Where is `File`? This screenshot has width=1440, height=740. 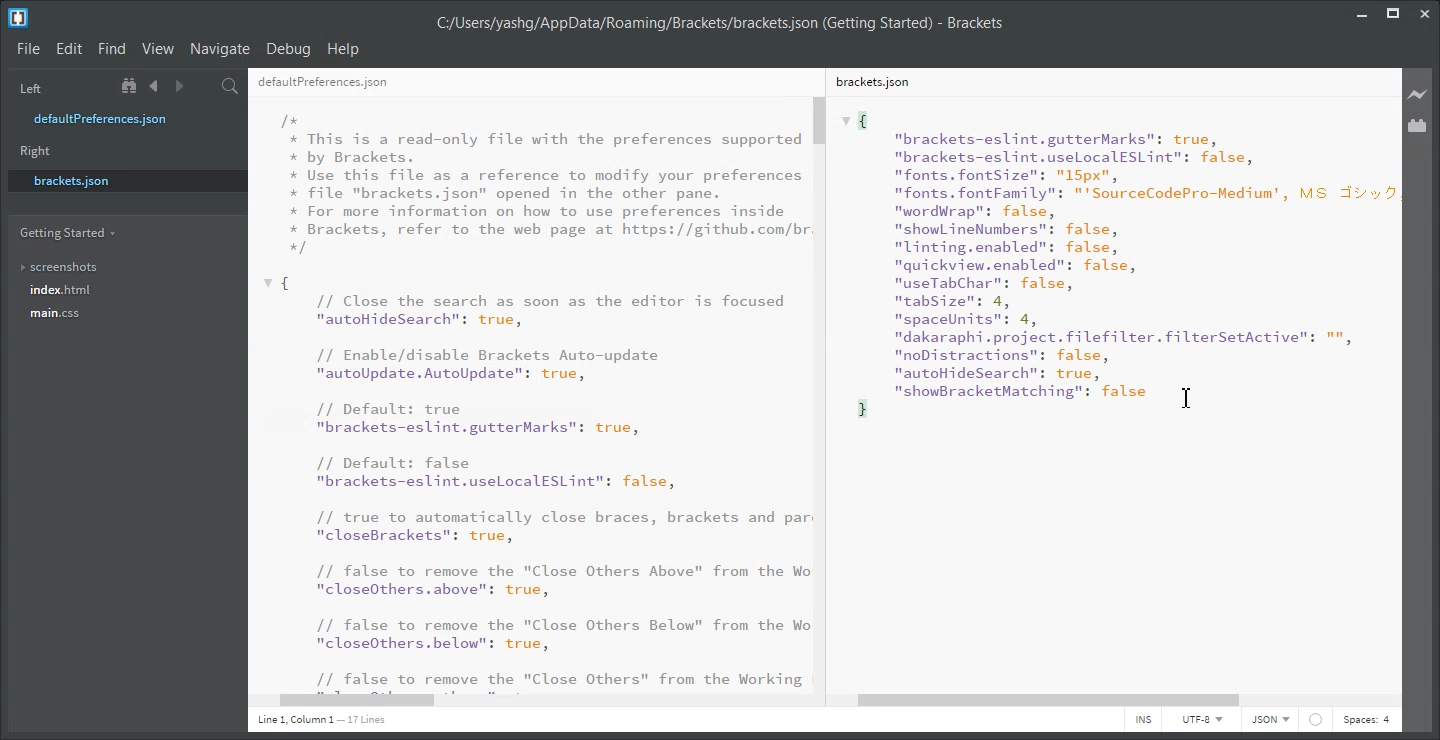
File is located at coordinates (28, 50).